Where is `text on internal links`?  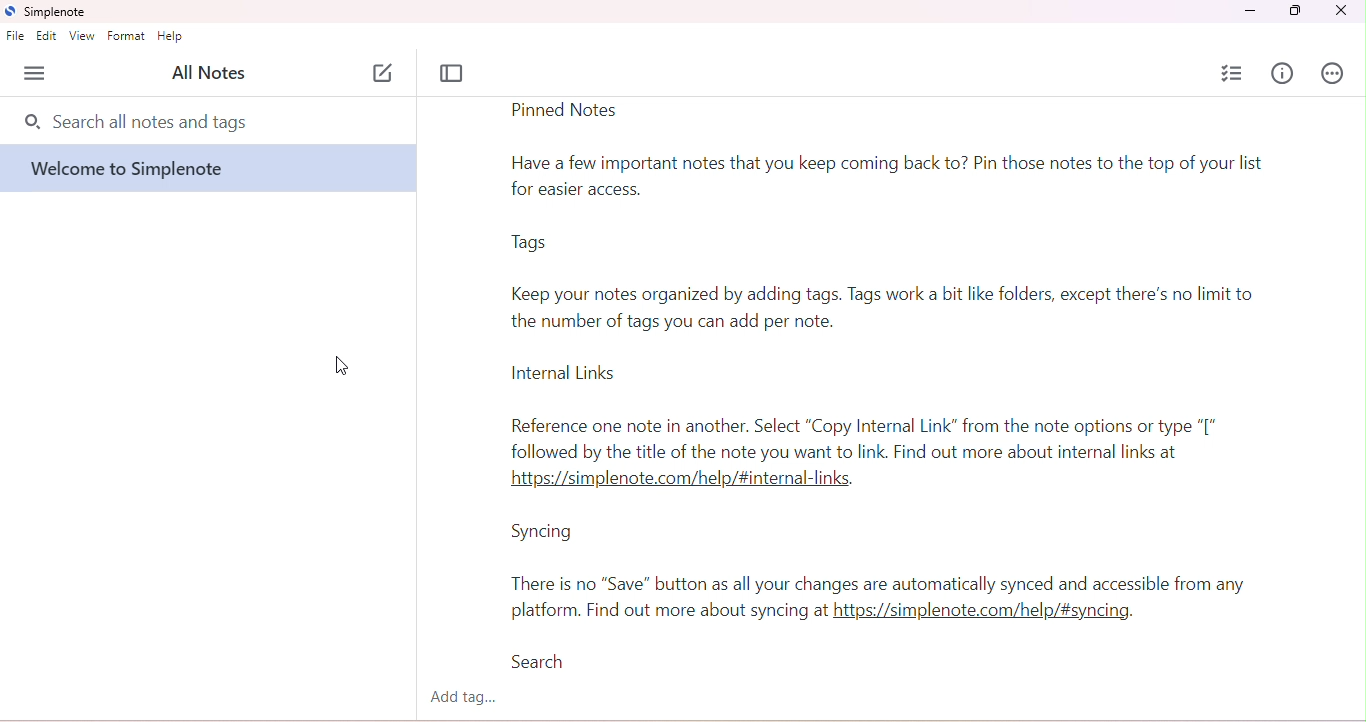 text on internal links is located at coordinates (870, 455).